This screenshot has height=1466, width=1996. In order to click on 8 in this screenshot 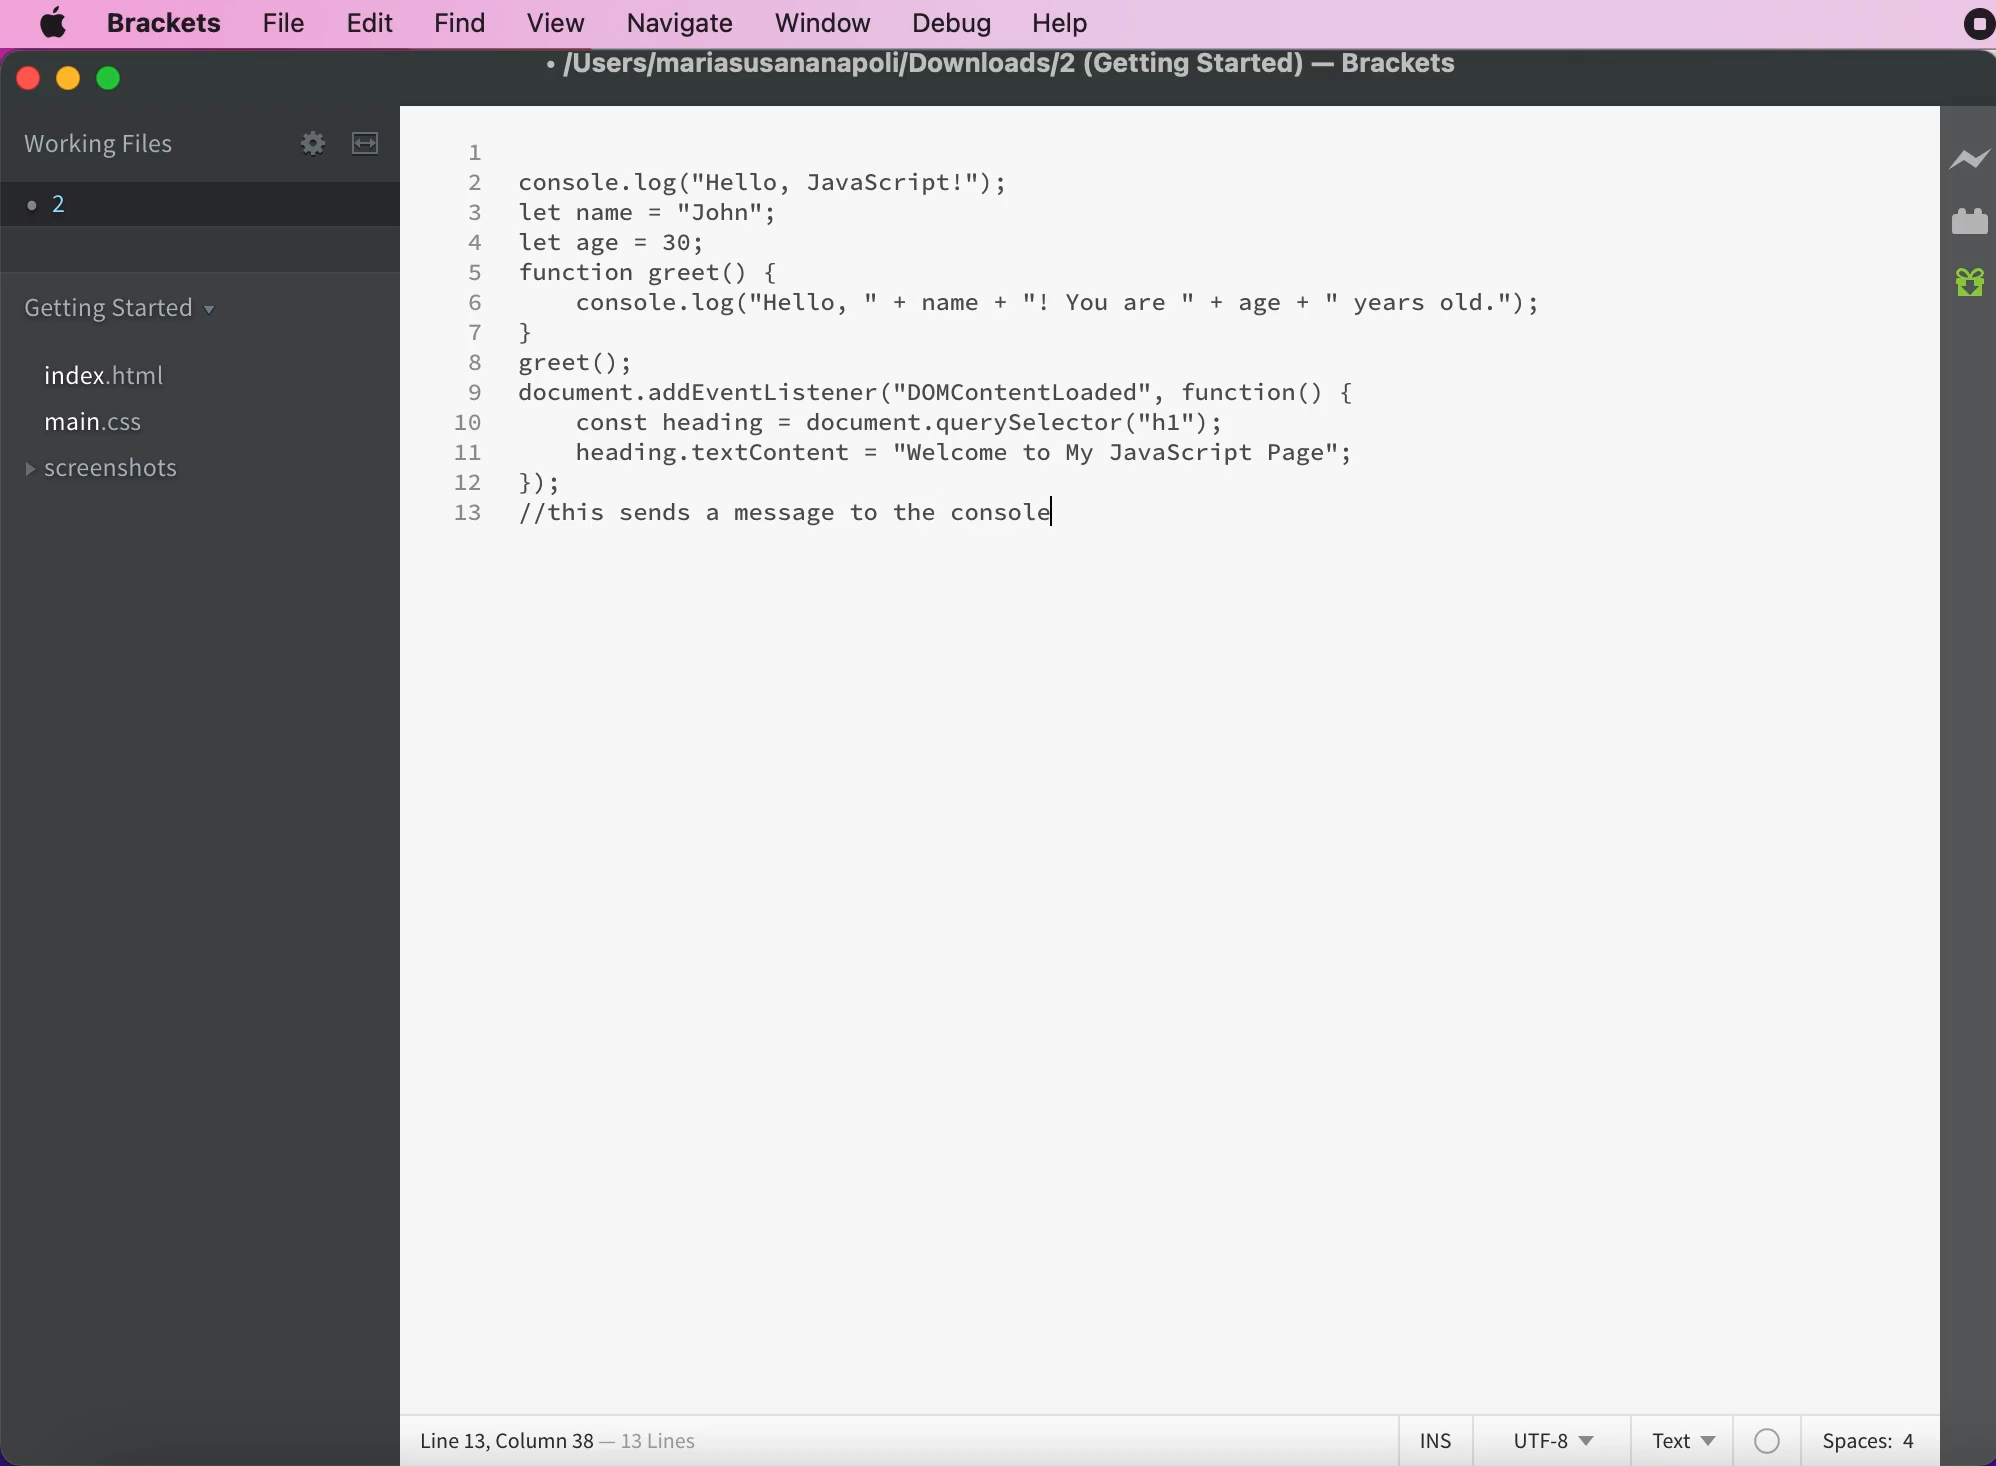, I will do `click(474, 361)`.